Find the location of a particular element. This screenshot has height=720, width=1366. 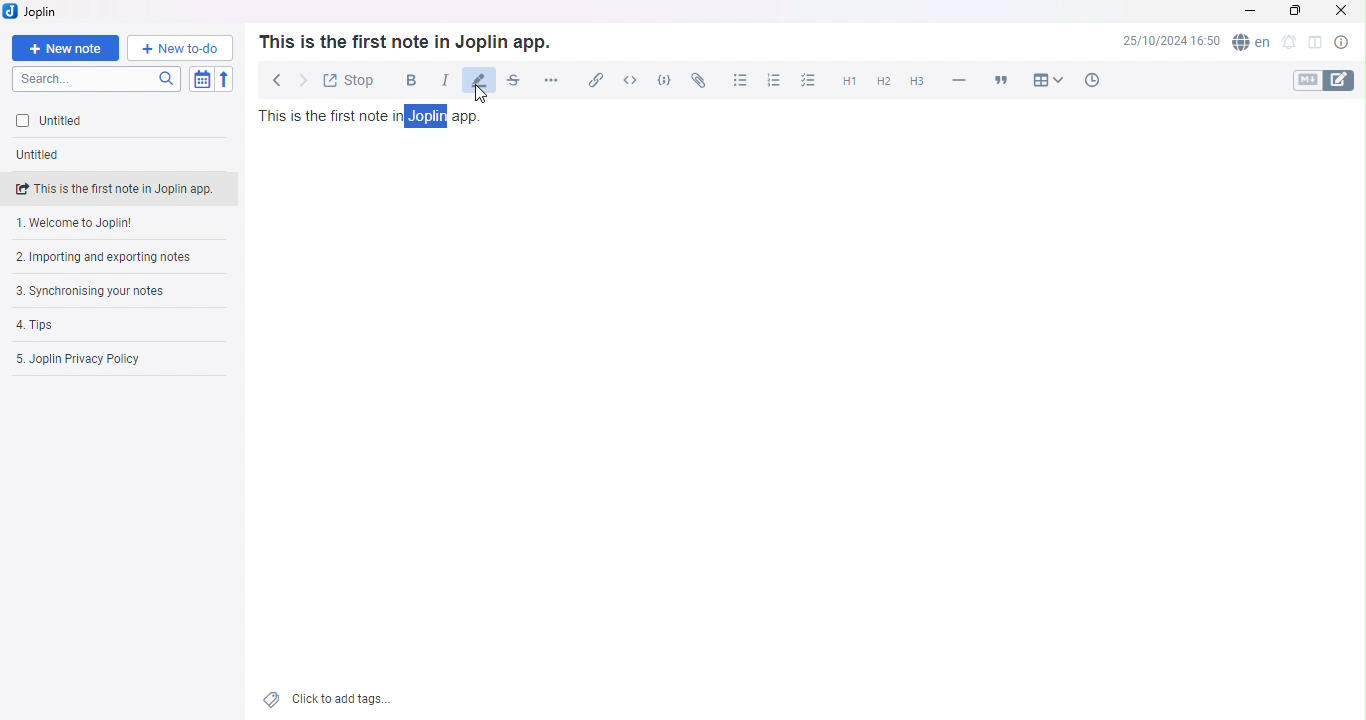

Checkbox list is located at coordinates (809, 82).